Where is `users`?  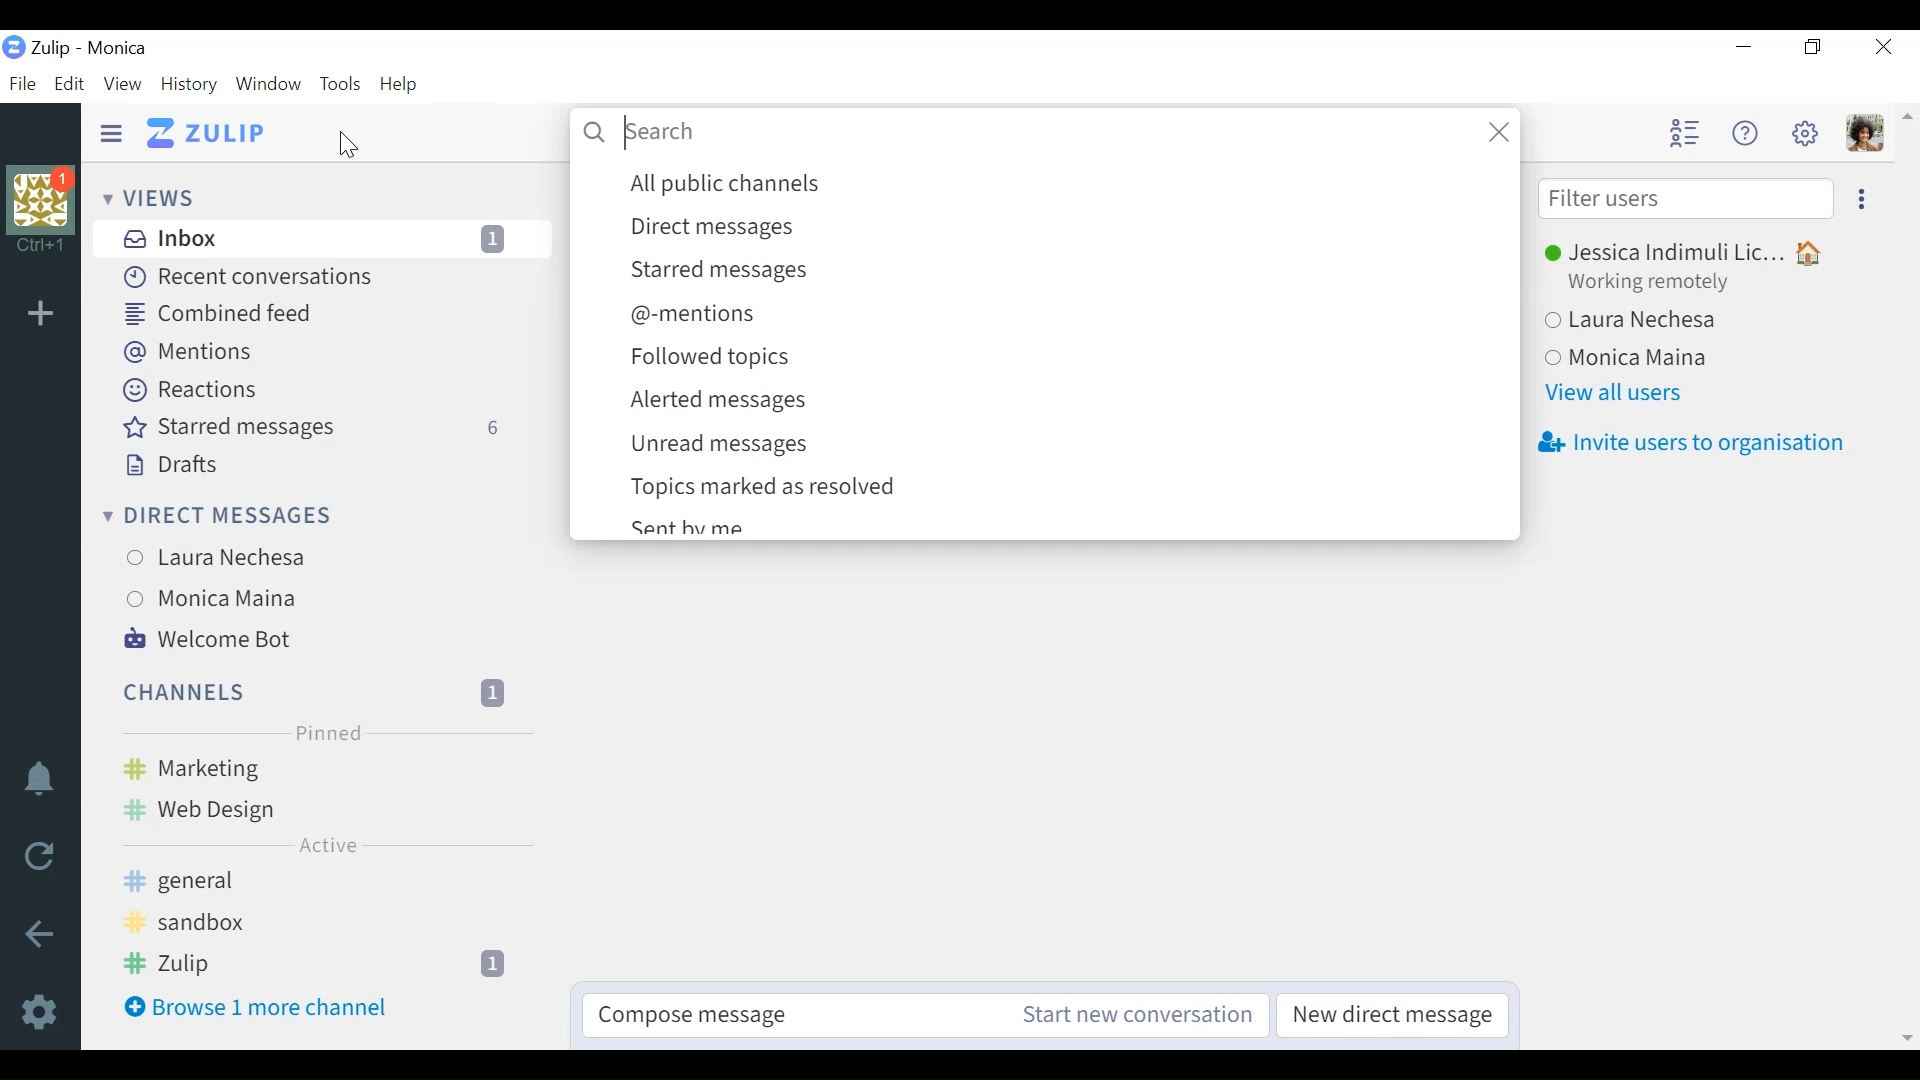 users is located at coordinates (228, 597).